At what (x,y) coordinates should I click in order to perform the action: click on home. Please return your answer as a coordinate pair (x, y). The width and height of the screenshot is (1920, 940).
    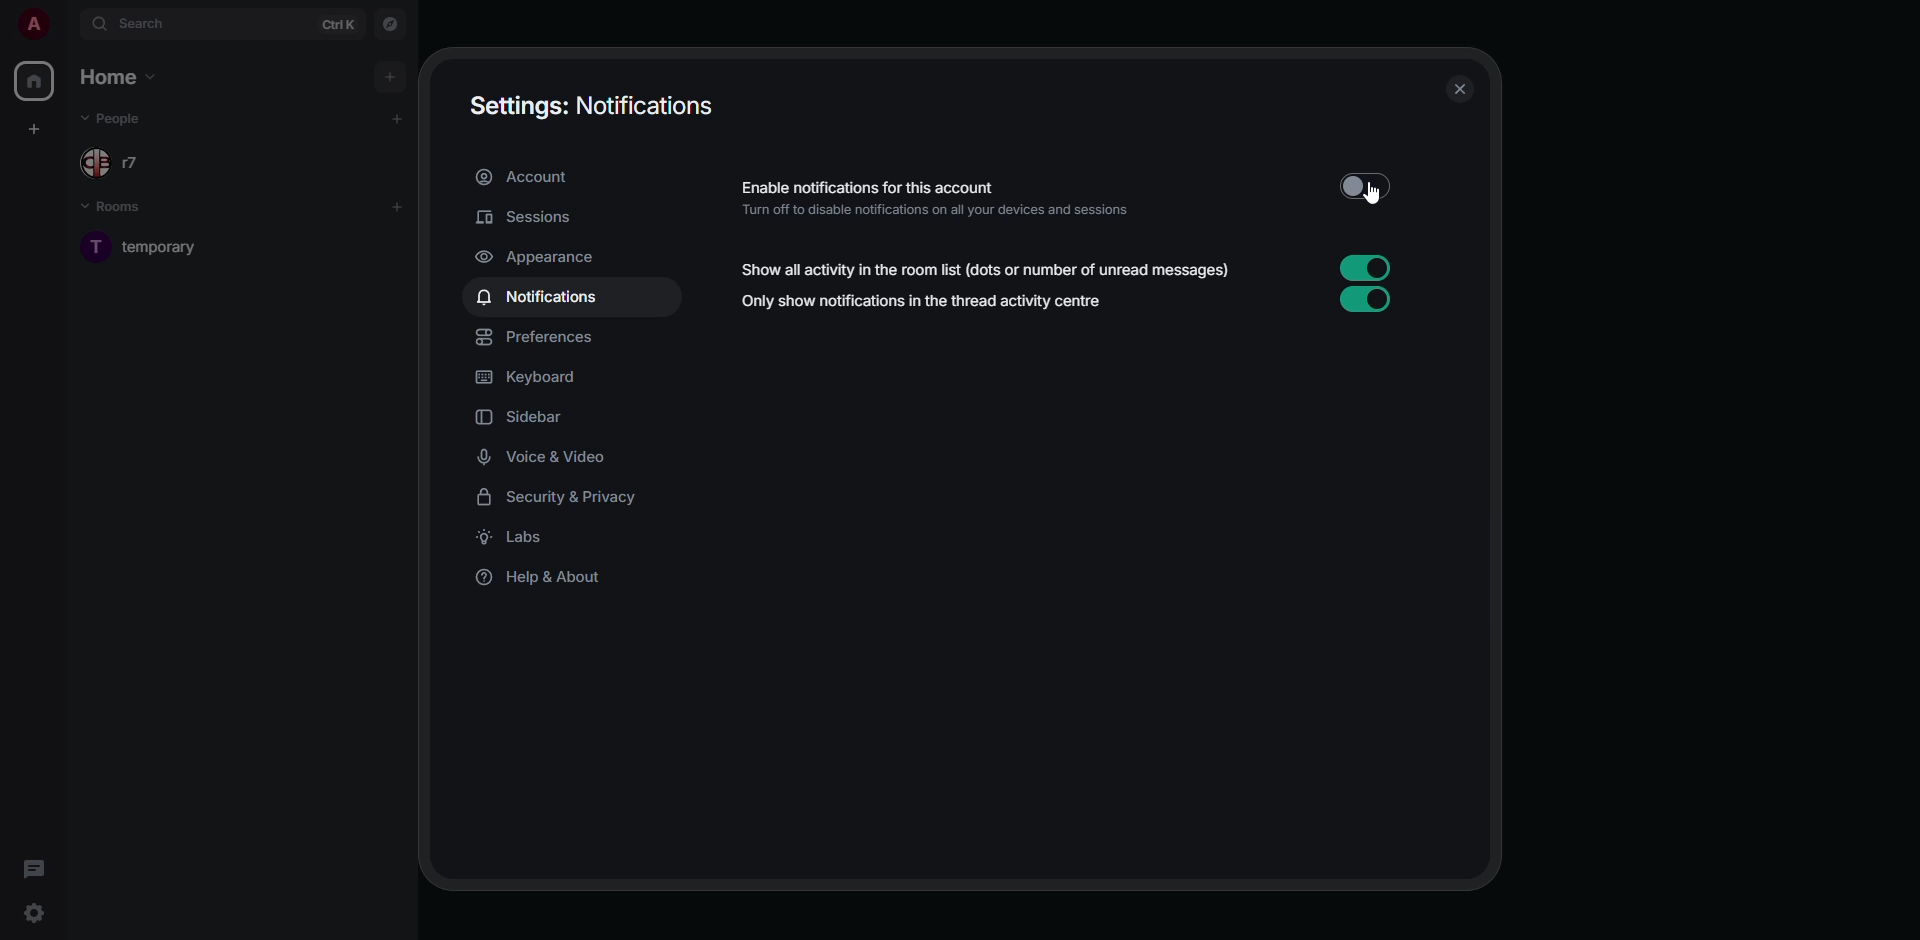
    Looking at the image, I should click on (34, 83).